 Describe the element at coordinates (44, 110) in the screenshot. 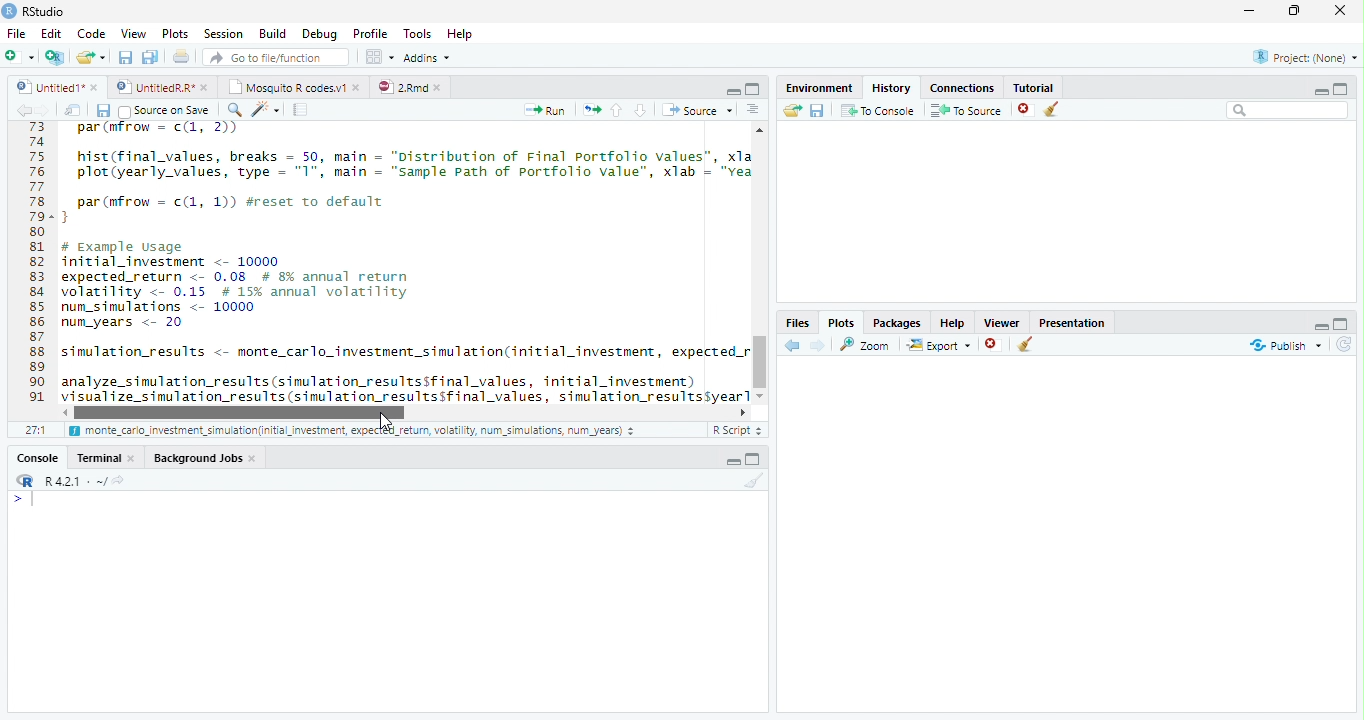

I see `next source location` at that location.